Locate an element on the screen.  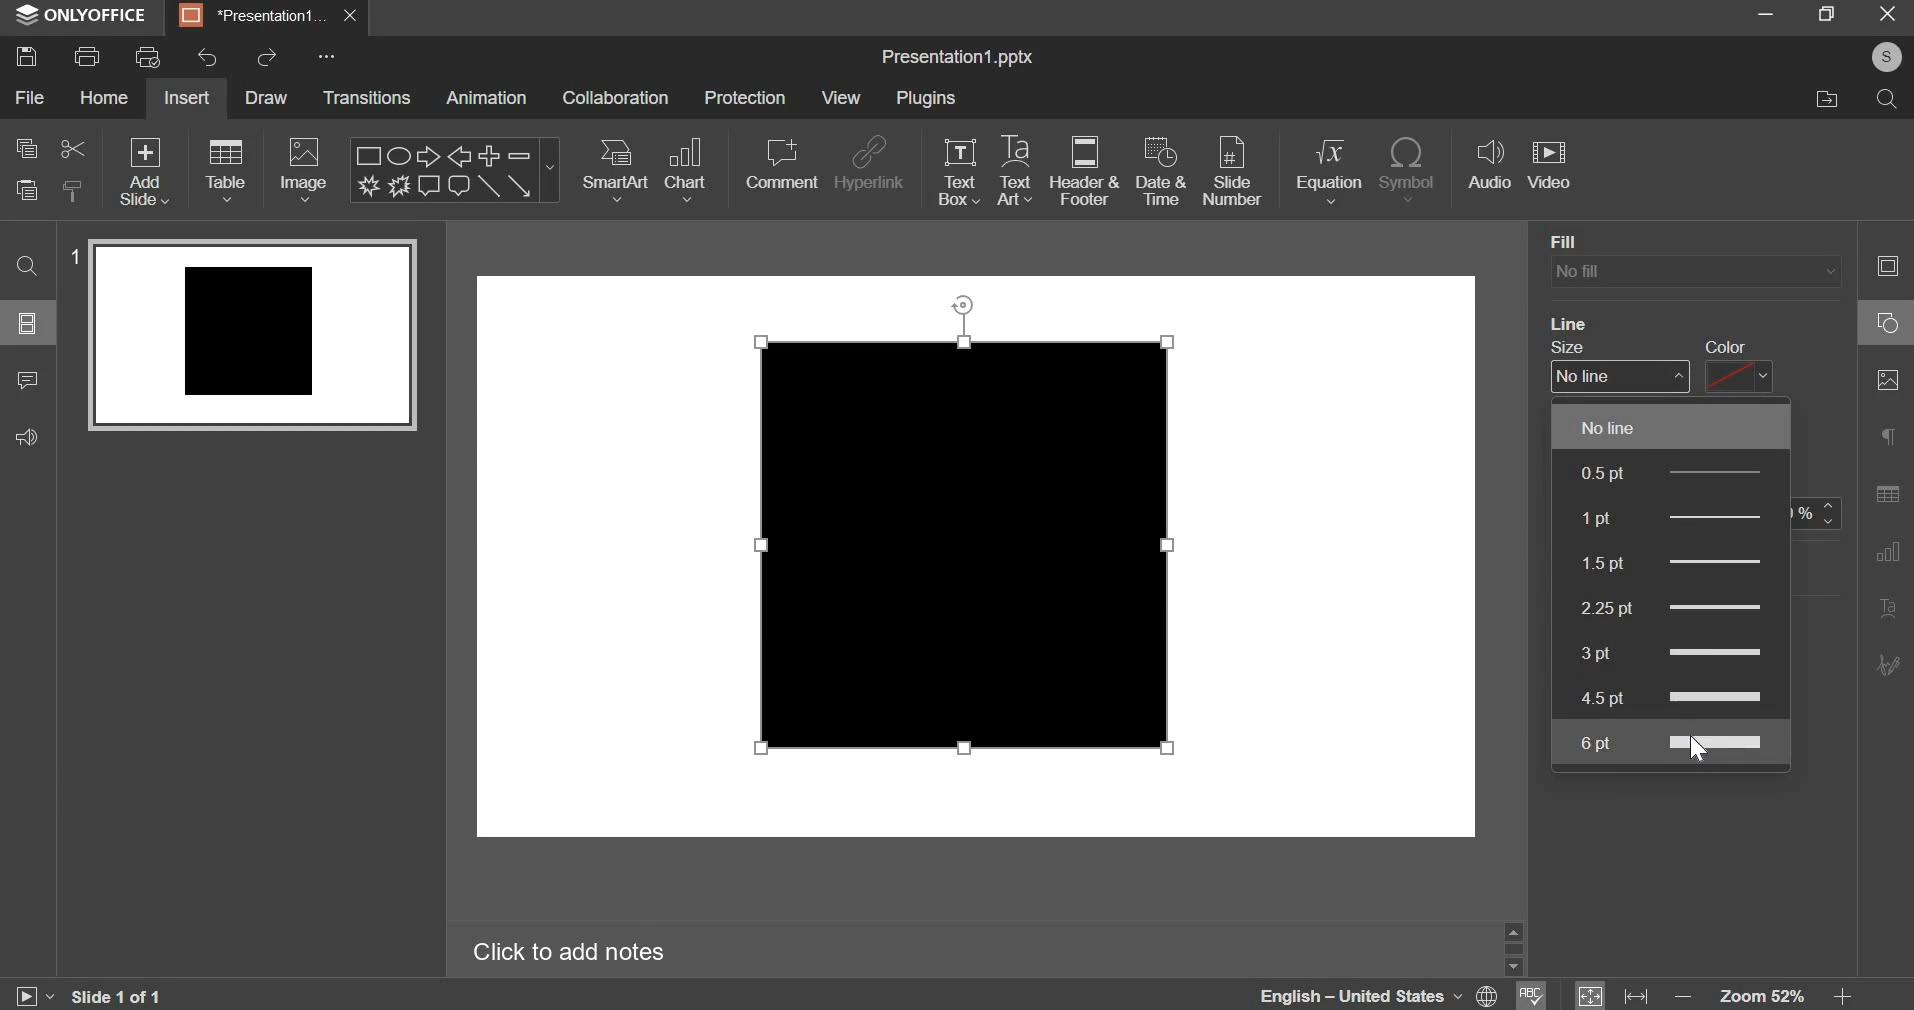
Up and Down  is located at coordinates (1513, 950).